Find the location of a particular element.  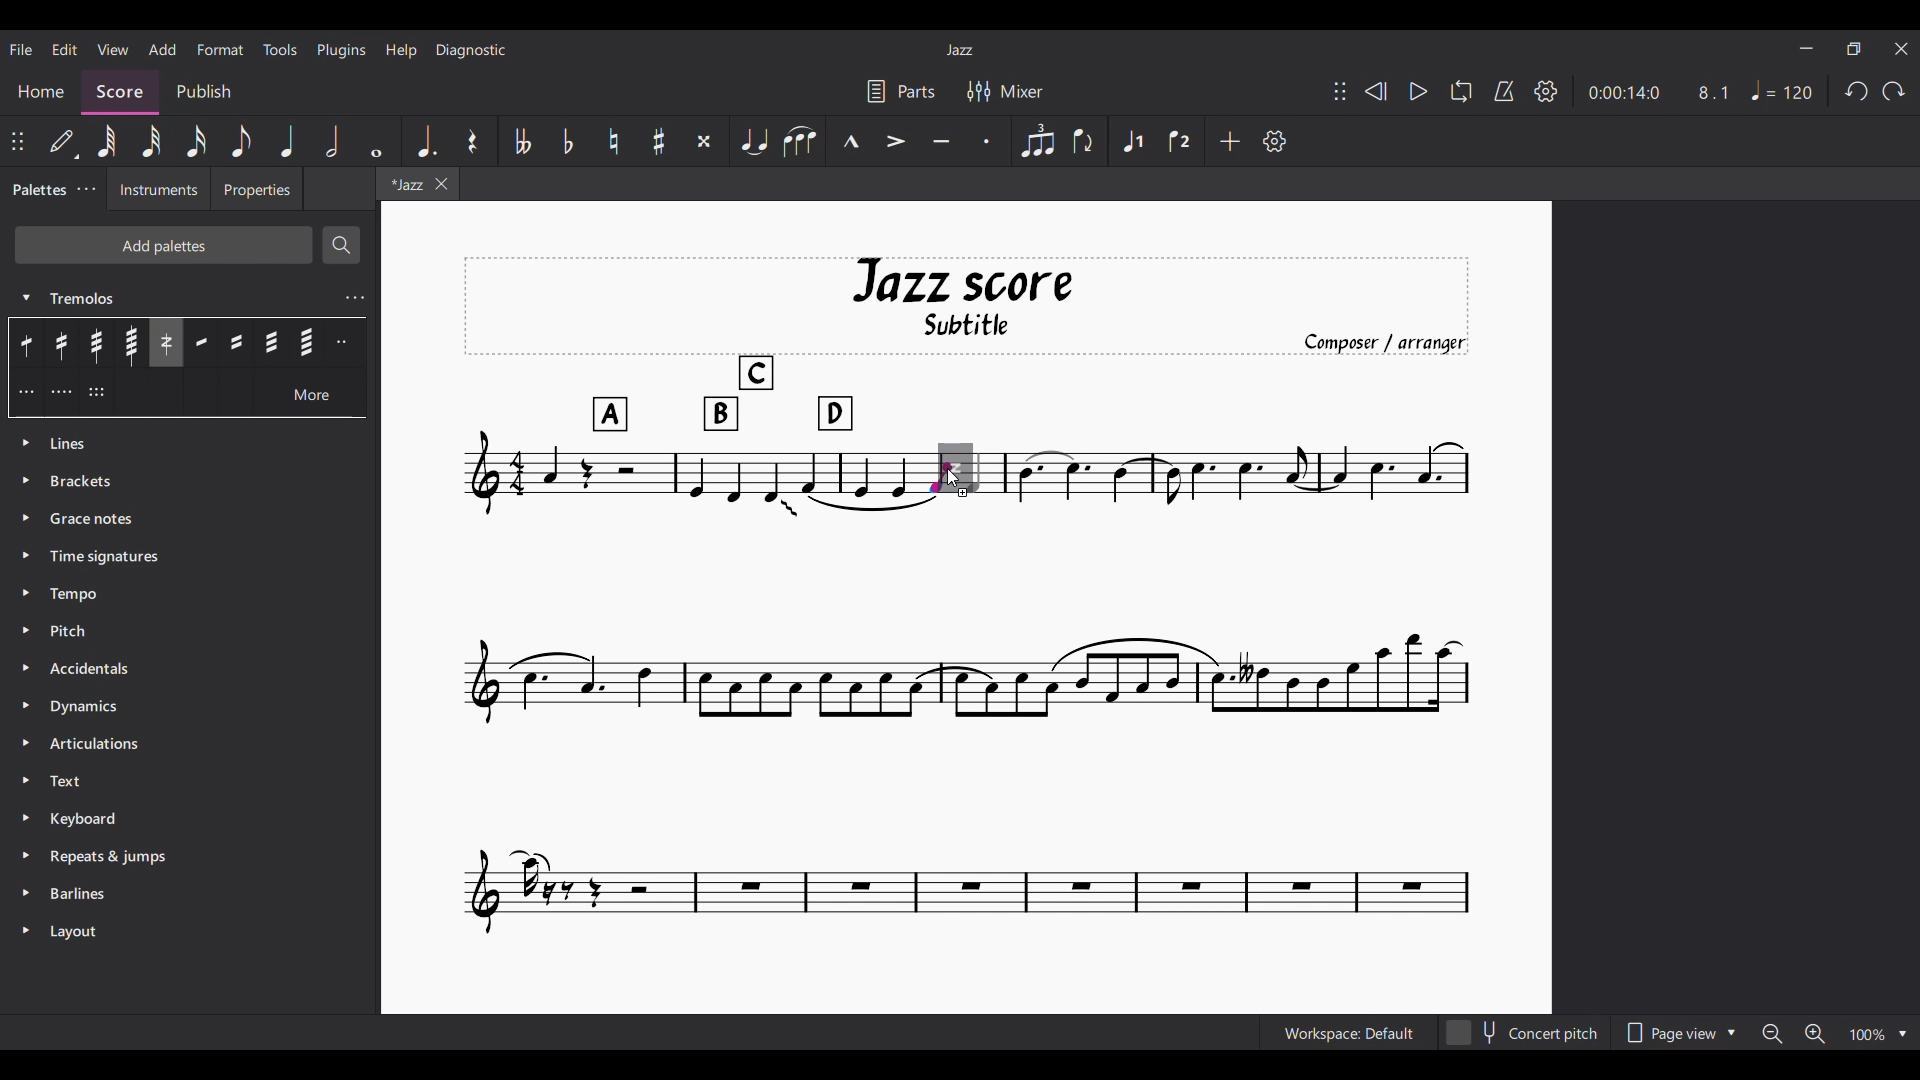

Edit is located at coordinates (64, 49).